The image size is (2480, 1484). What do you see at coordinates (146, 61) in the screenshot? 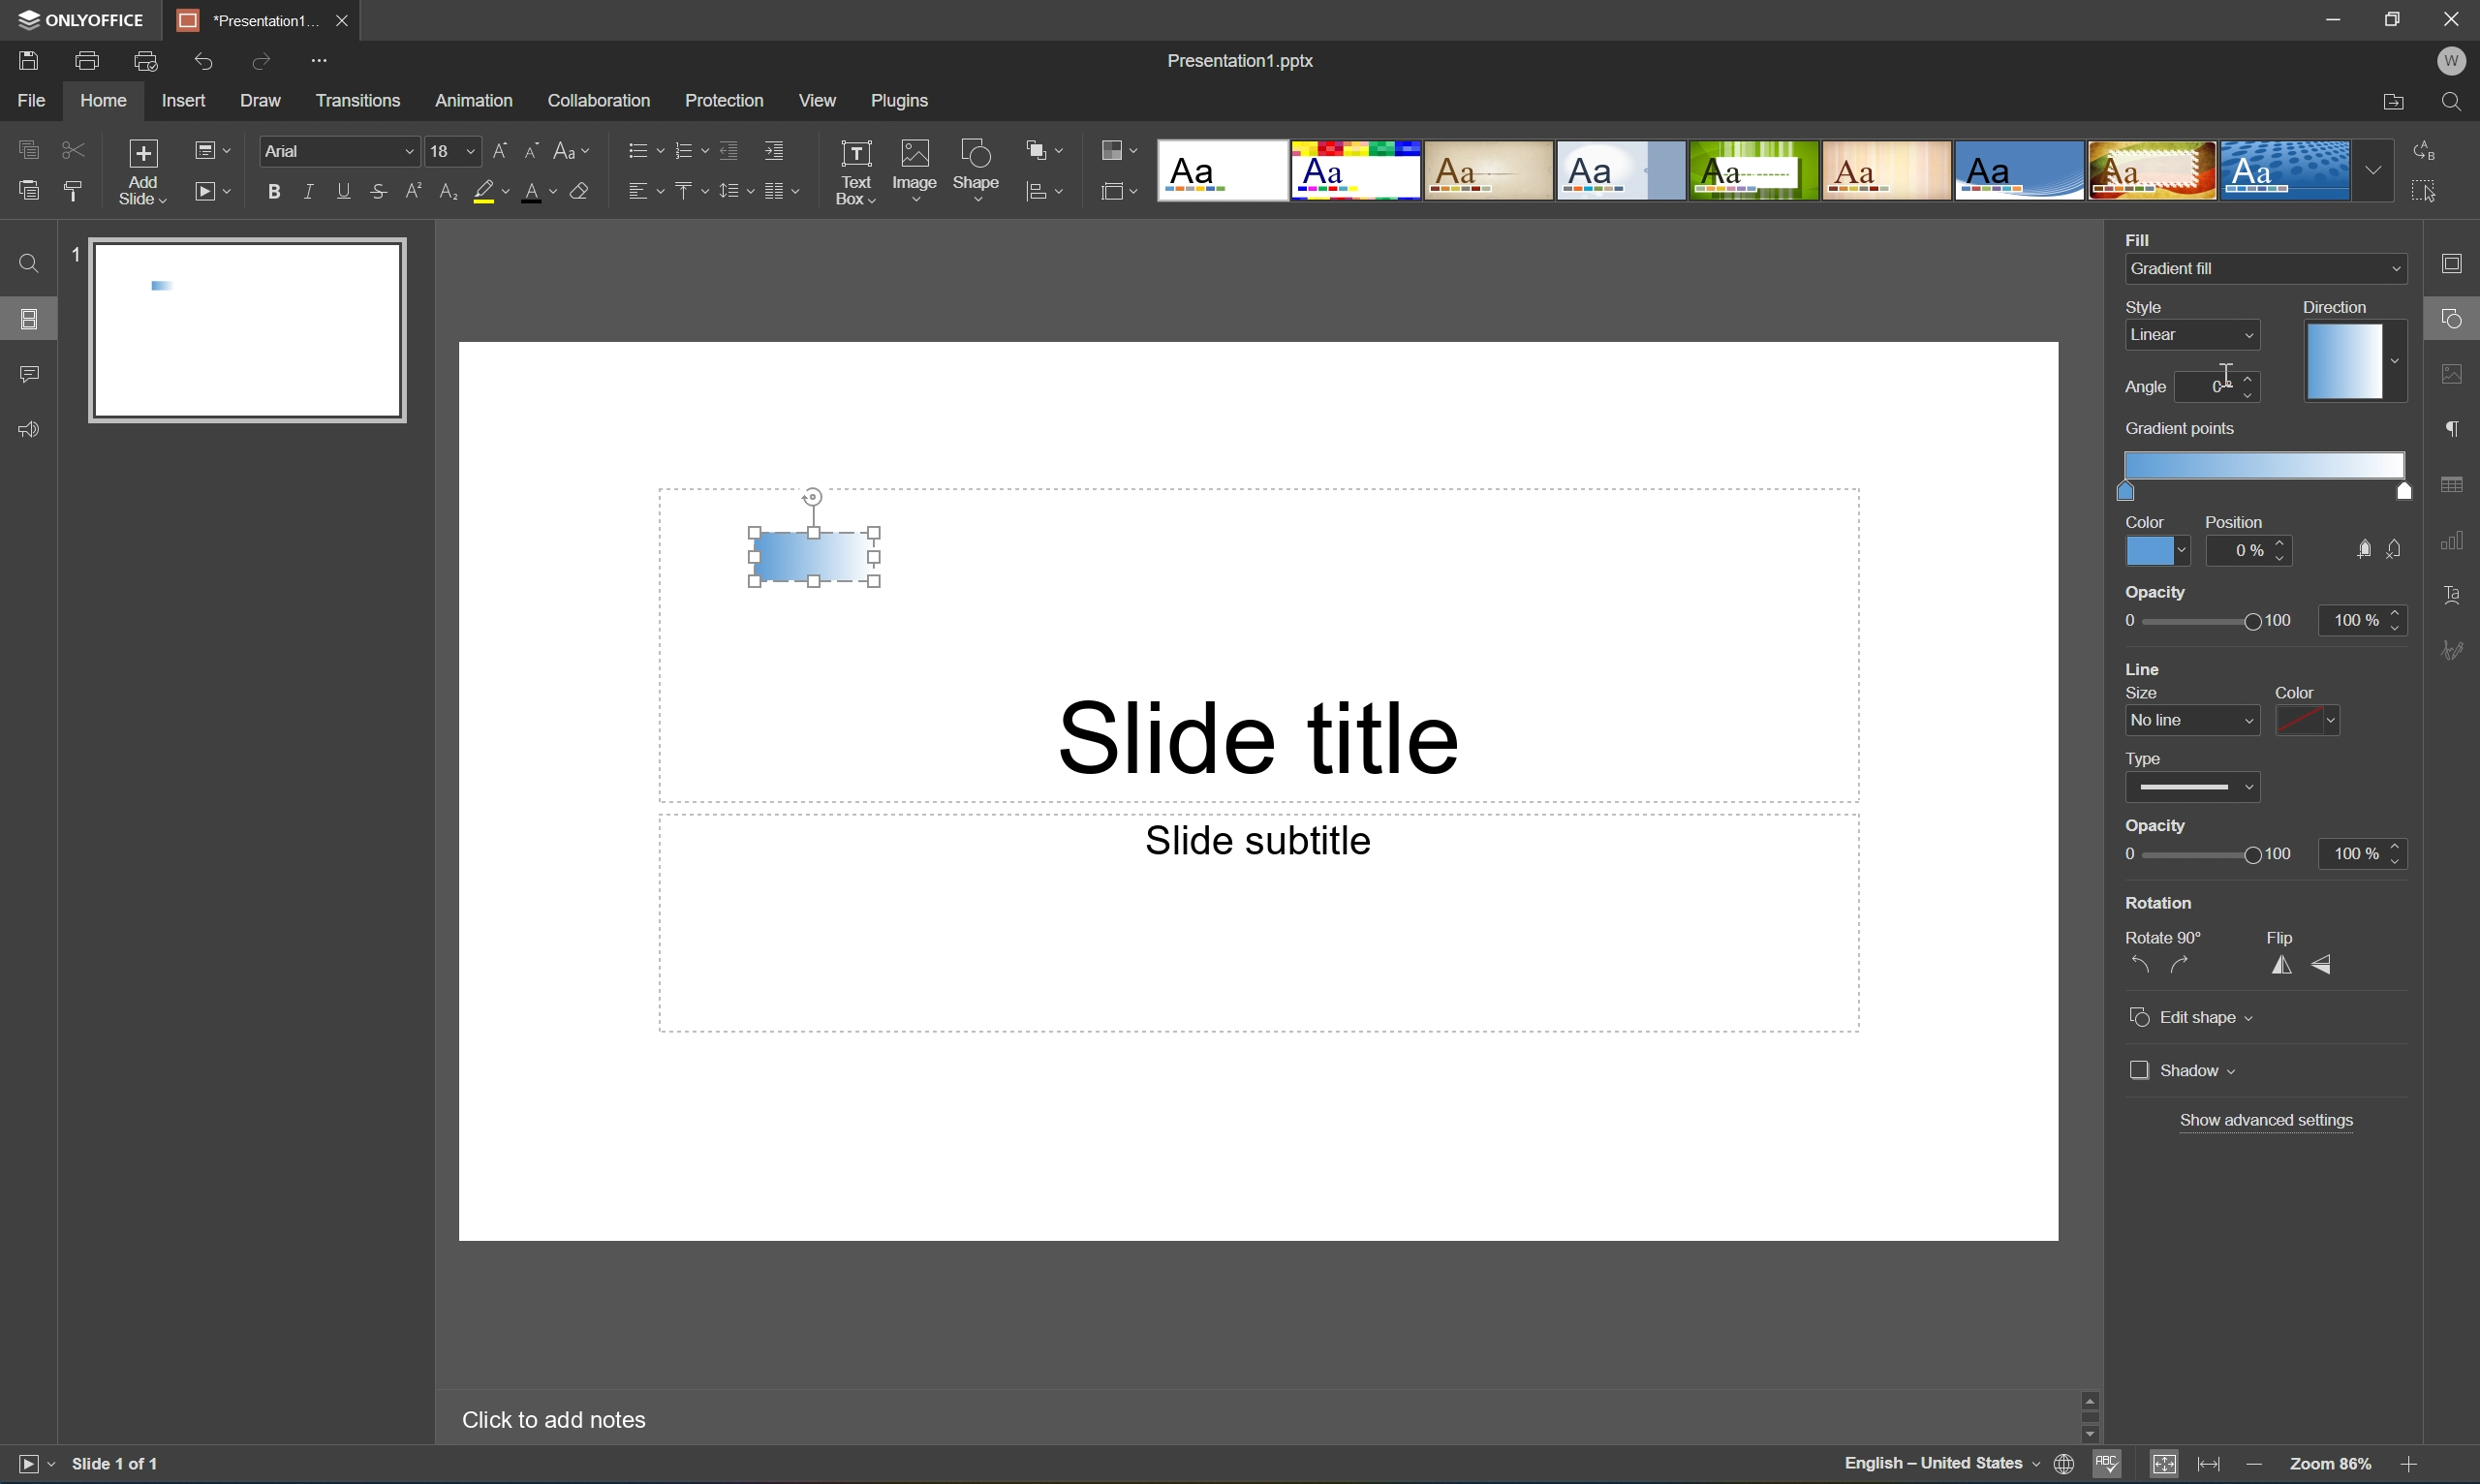
I see `Print preview` at bounding box center [146, 61].